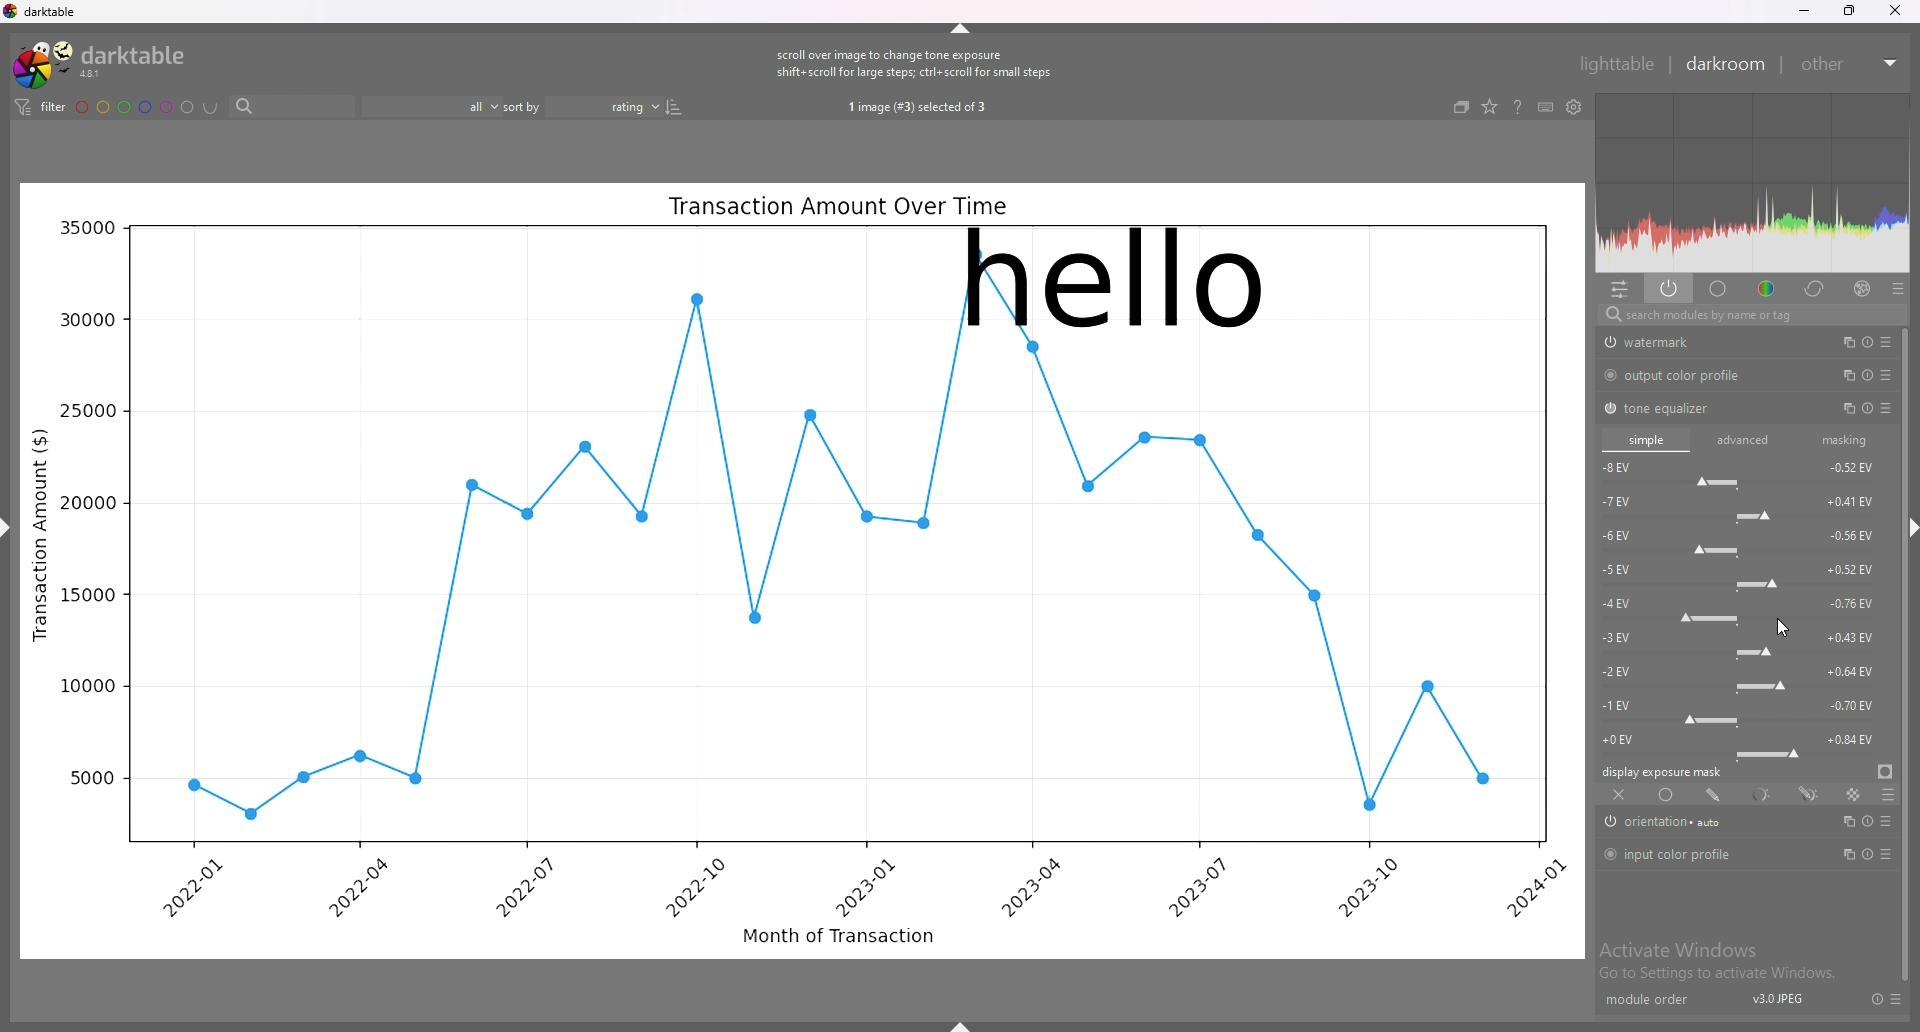 Image resolution: width=1920 pixels, height=1032 pixels. What do you see at coordinates (838, 934) in the screenshot?
I see `Month of Transaction` at bounding box center [838, 934].